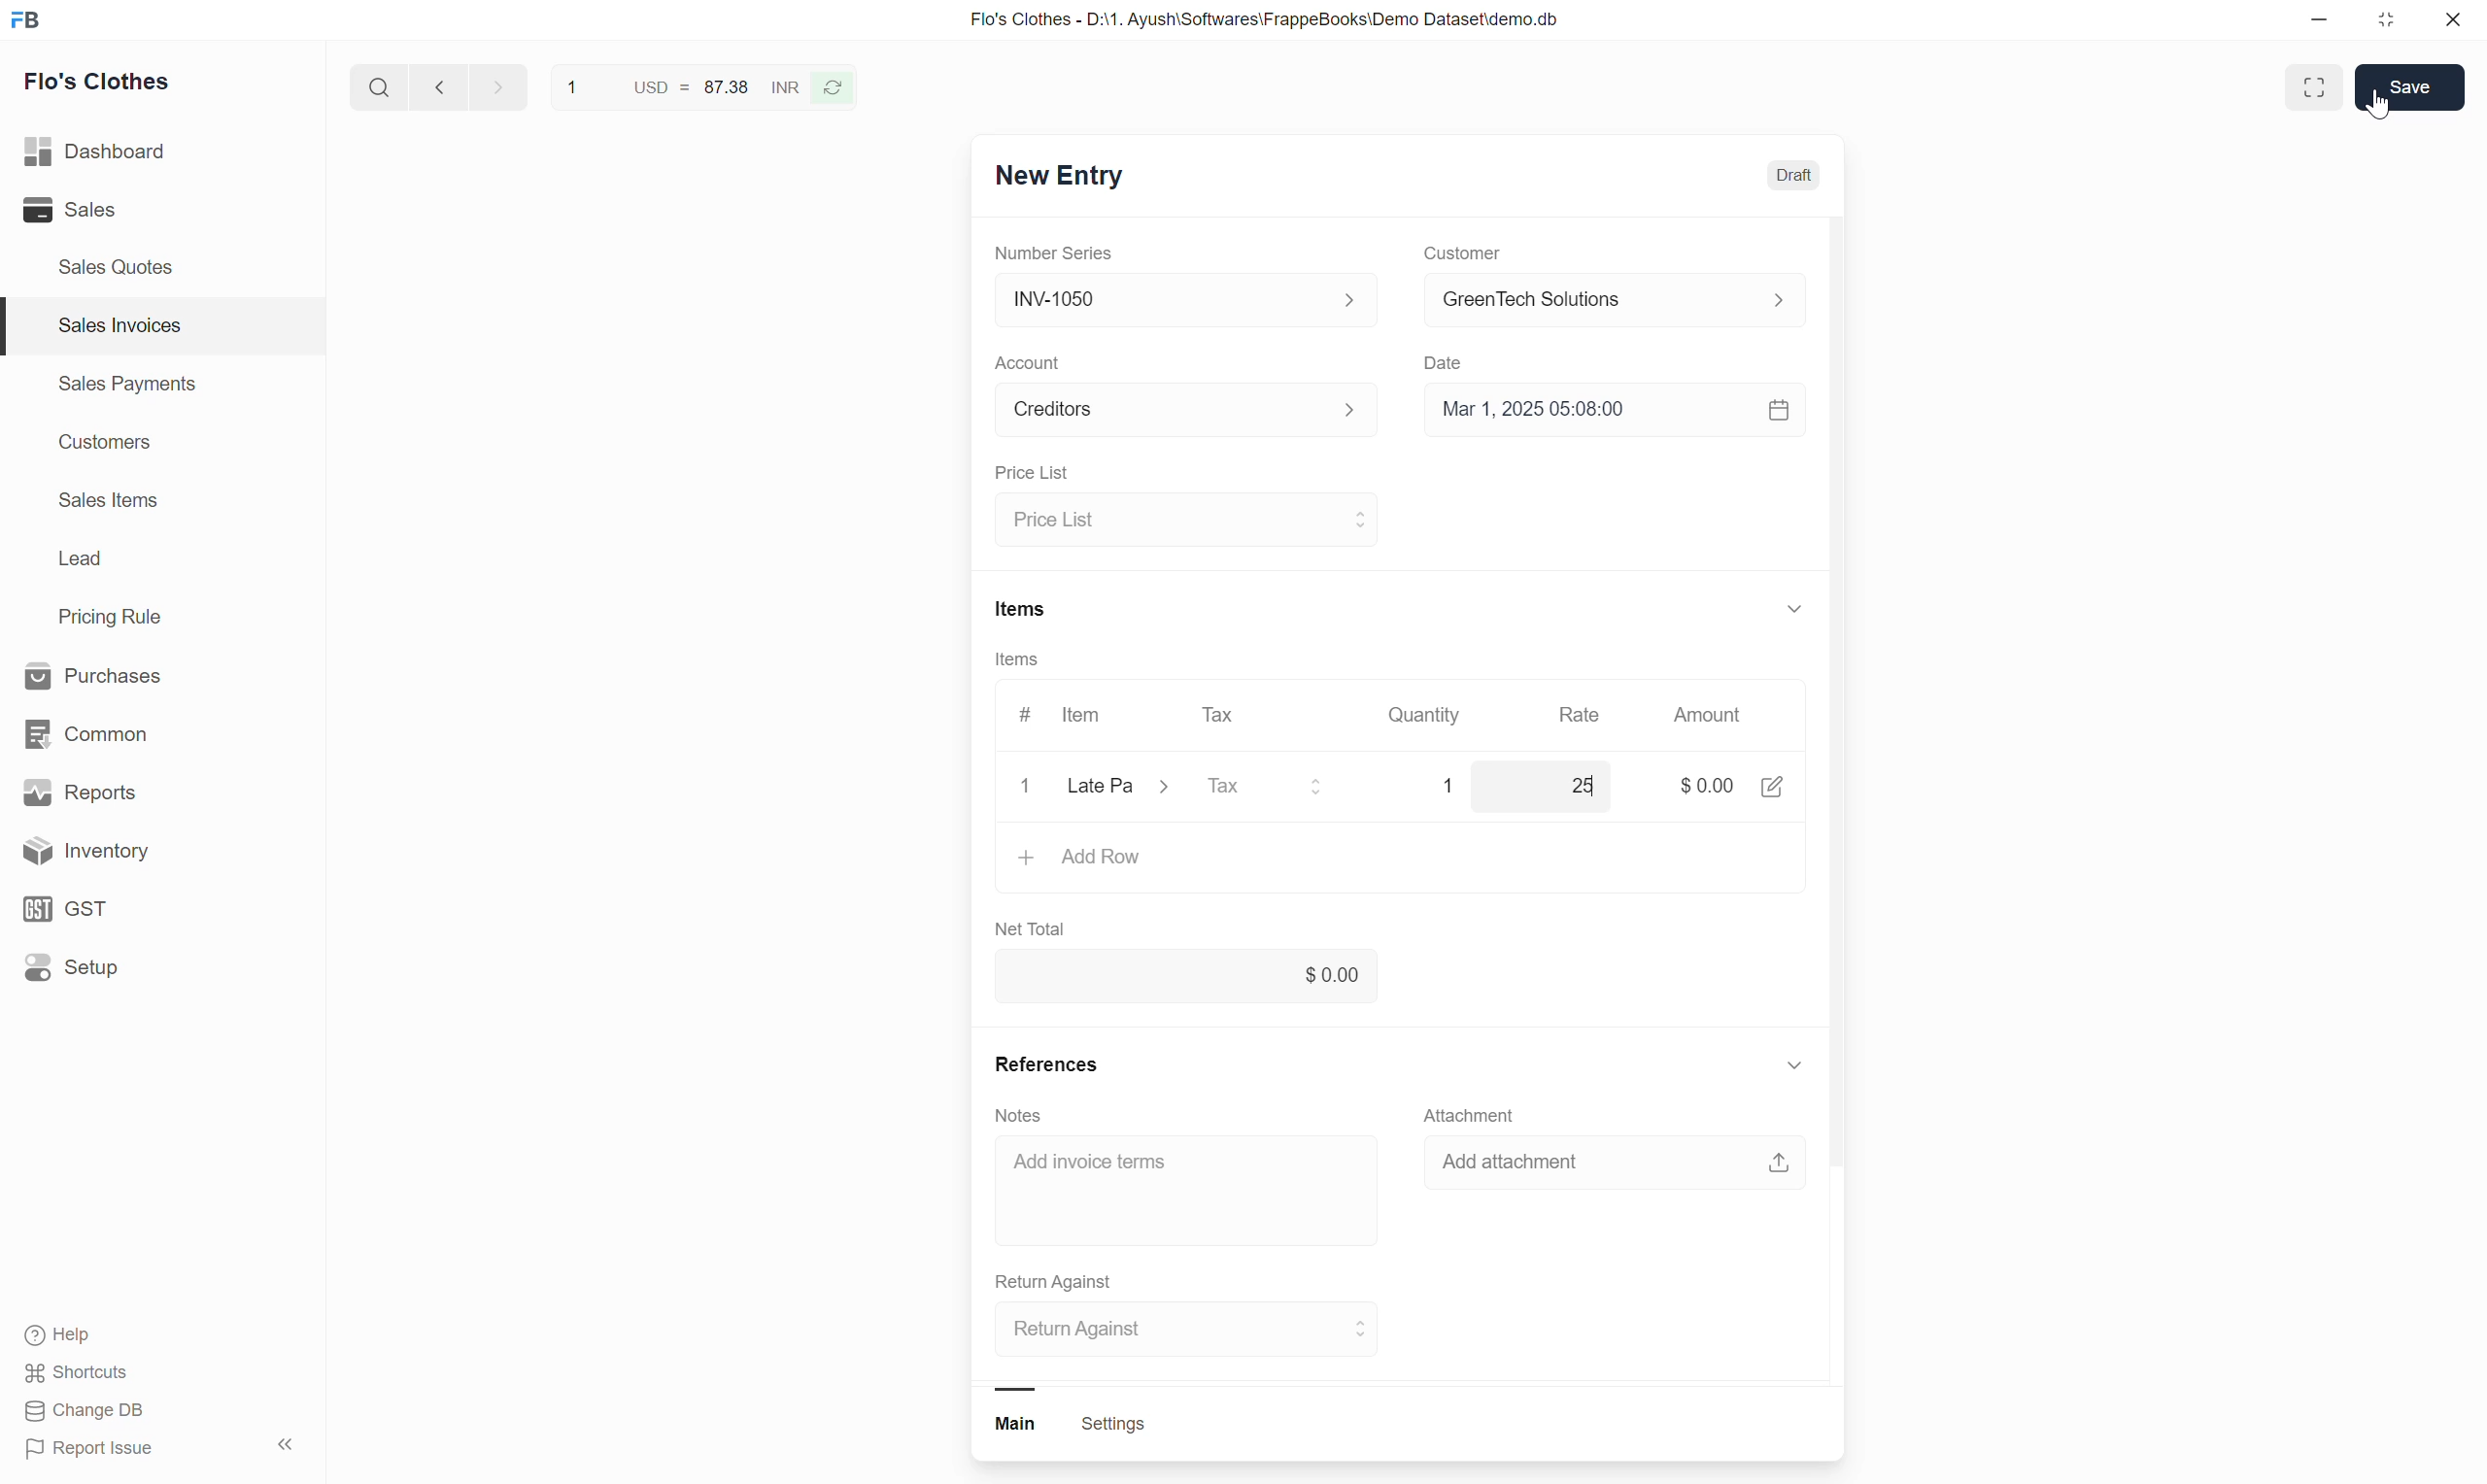 This screenshot has width=2487, height=1484. What do you see at coordinates (678, 89) in the screenshot?
I see `USD = 87.38 INR` at bounding box center [678, 89].